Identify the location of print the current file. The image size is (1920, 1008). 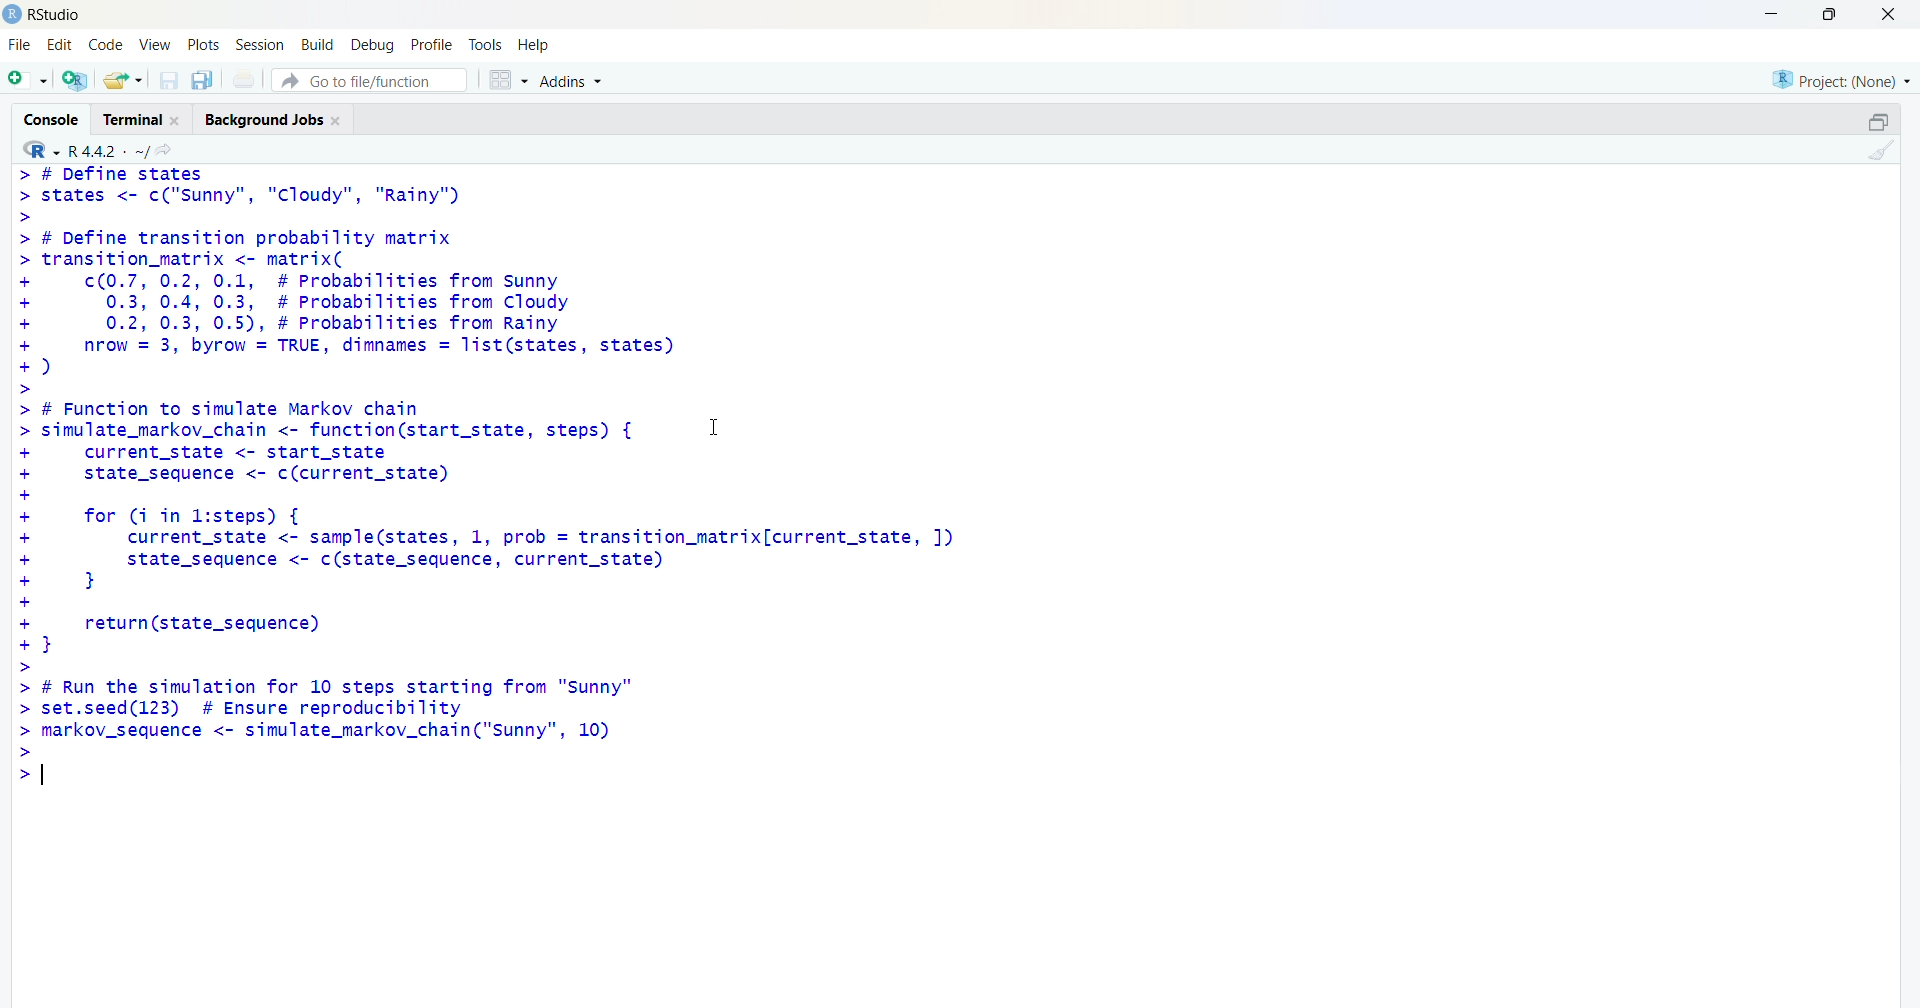
(248, 79).